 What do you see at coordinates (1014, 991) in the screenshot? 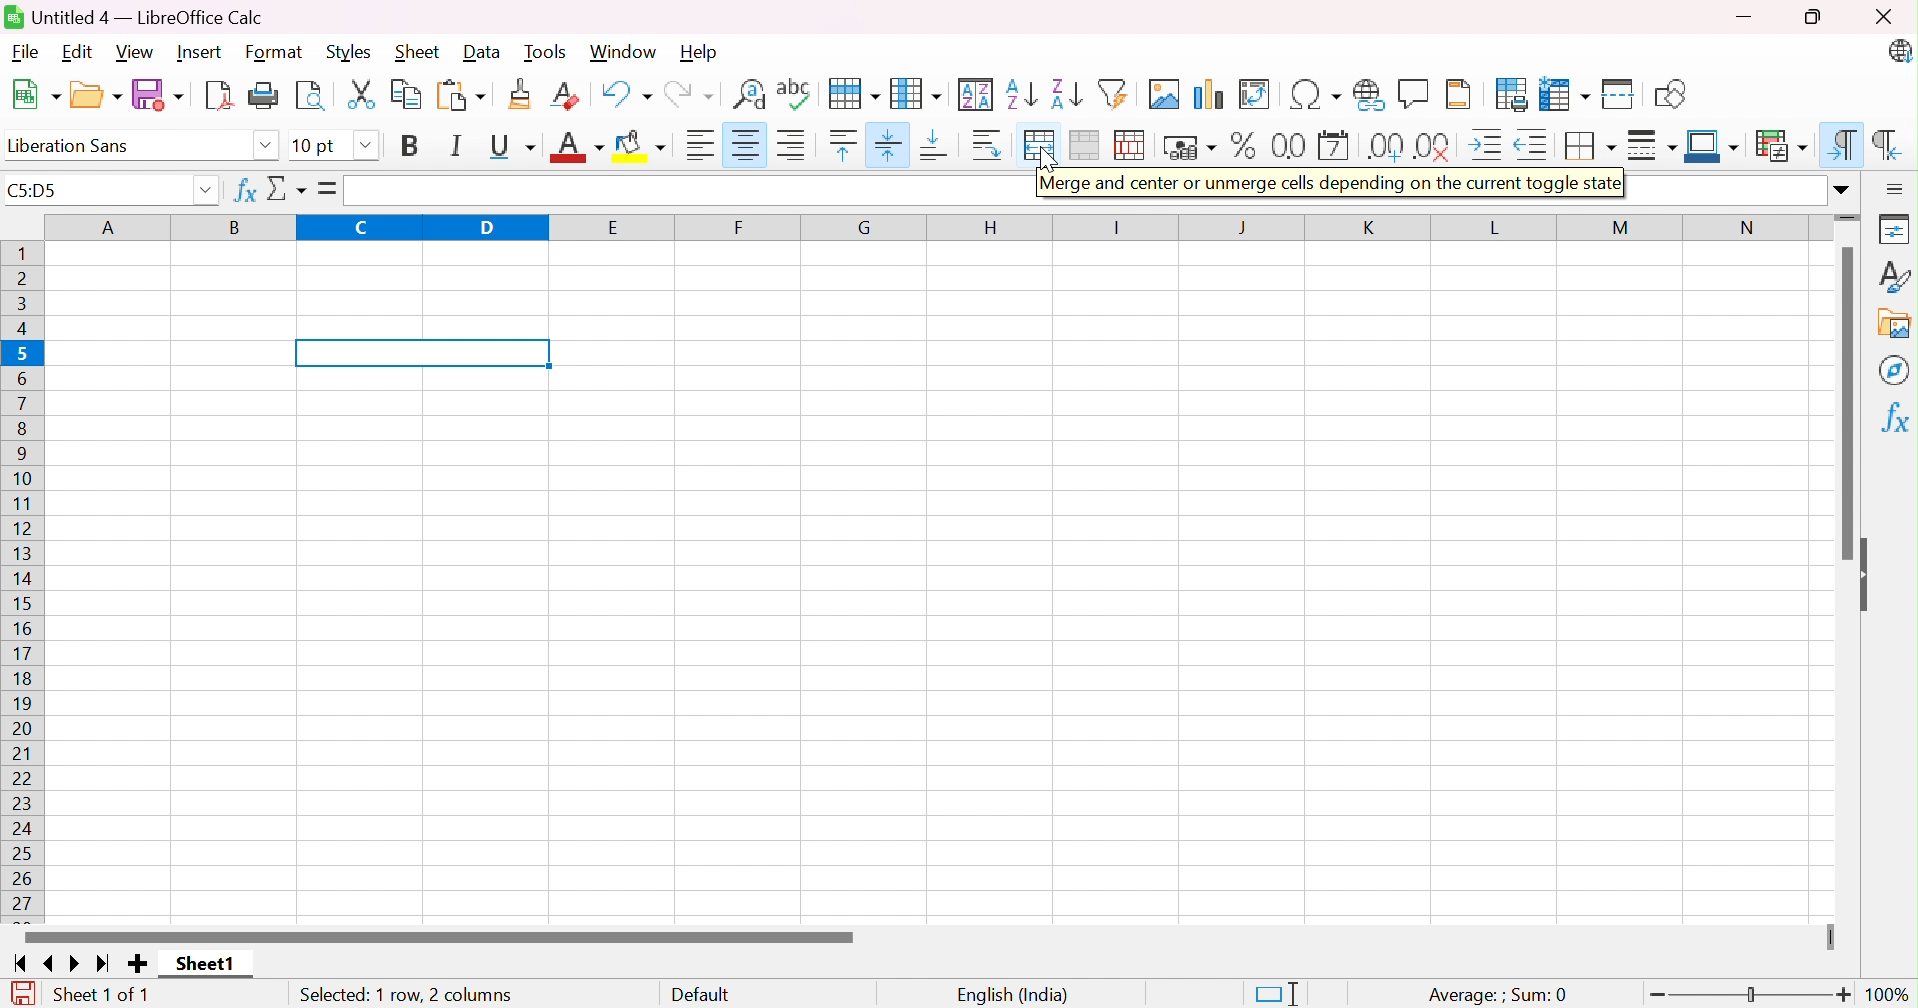
I see `English (India)` at bounding box center [1014, 991].